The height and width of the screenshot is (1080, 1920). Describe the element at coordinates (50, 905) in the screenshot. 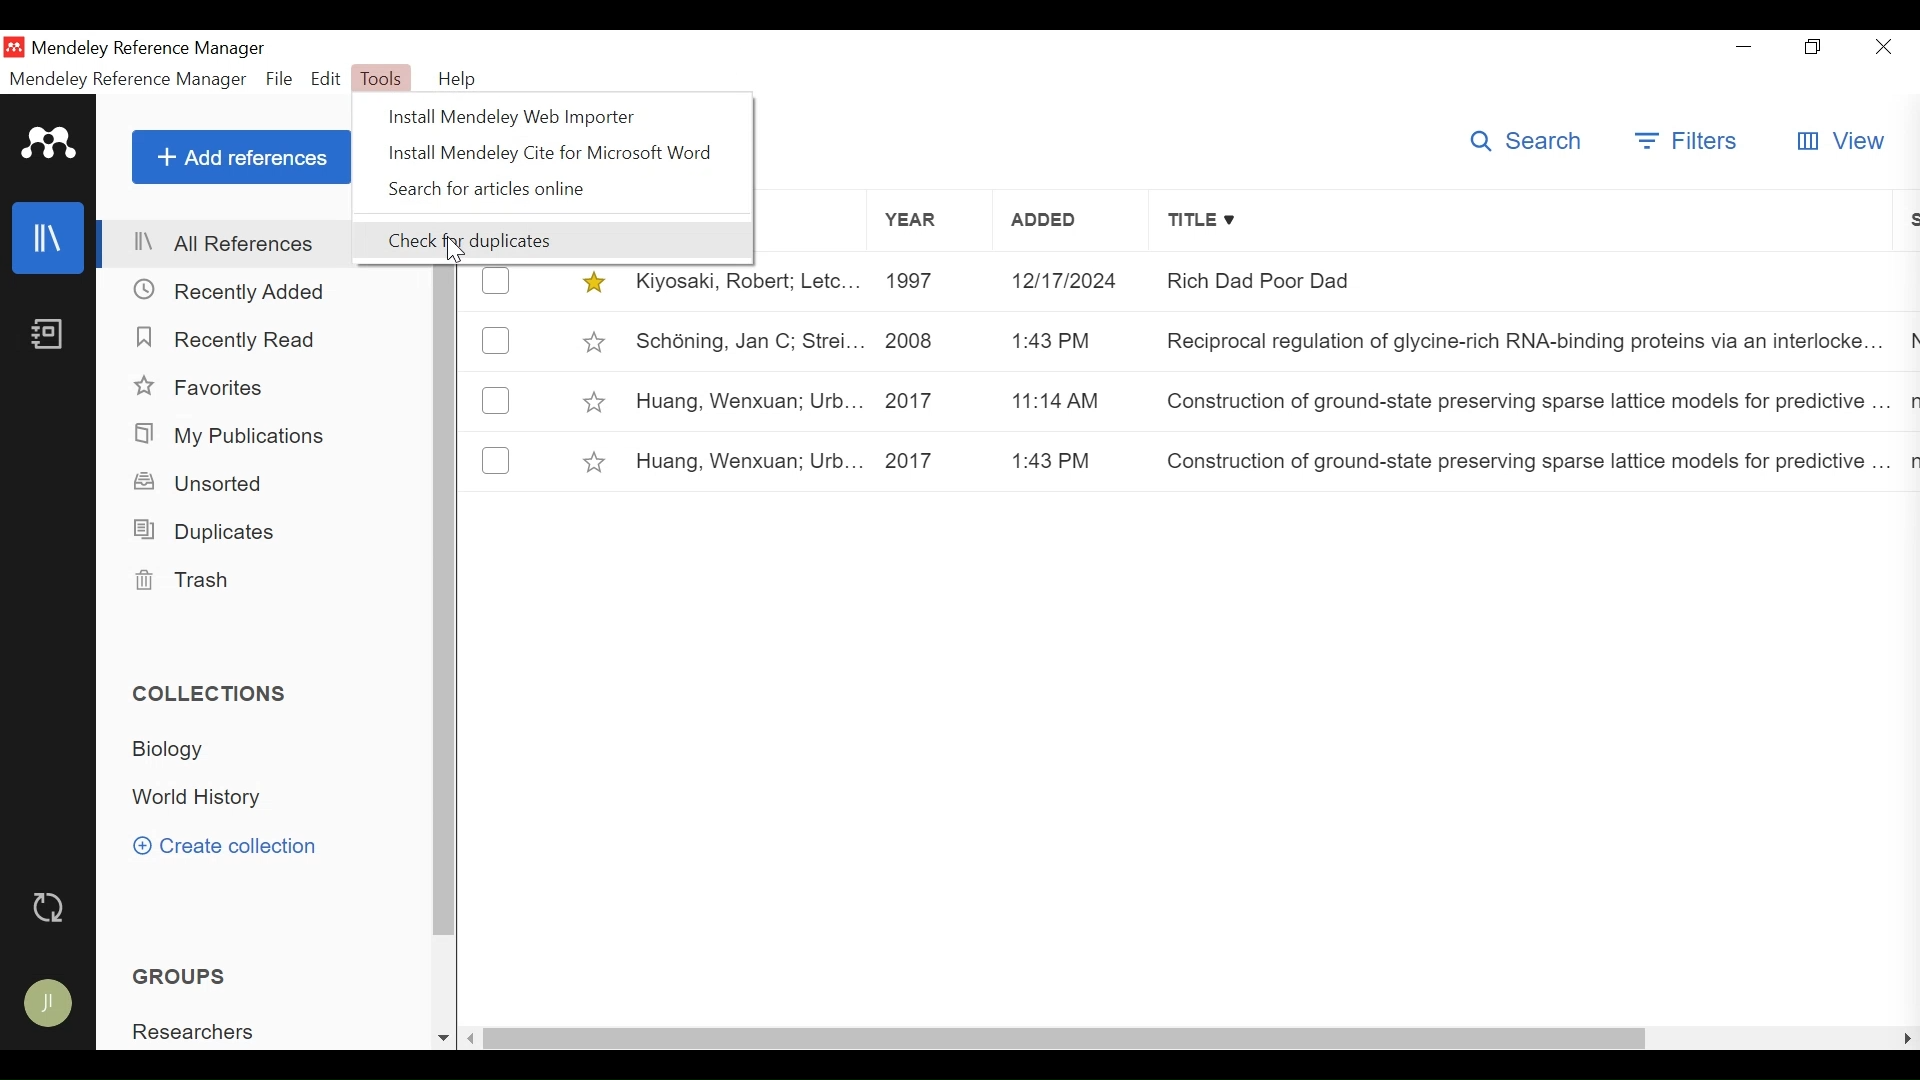

I see `Sync` at that location.